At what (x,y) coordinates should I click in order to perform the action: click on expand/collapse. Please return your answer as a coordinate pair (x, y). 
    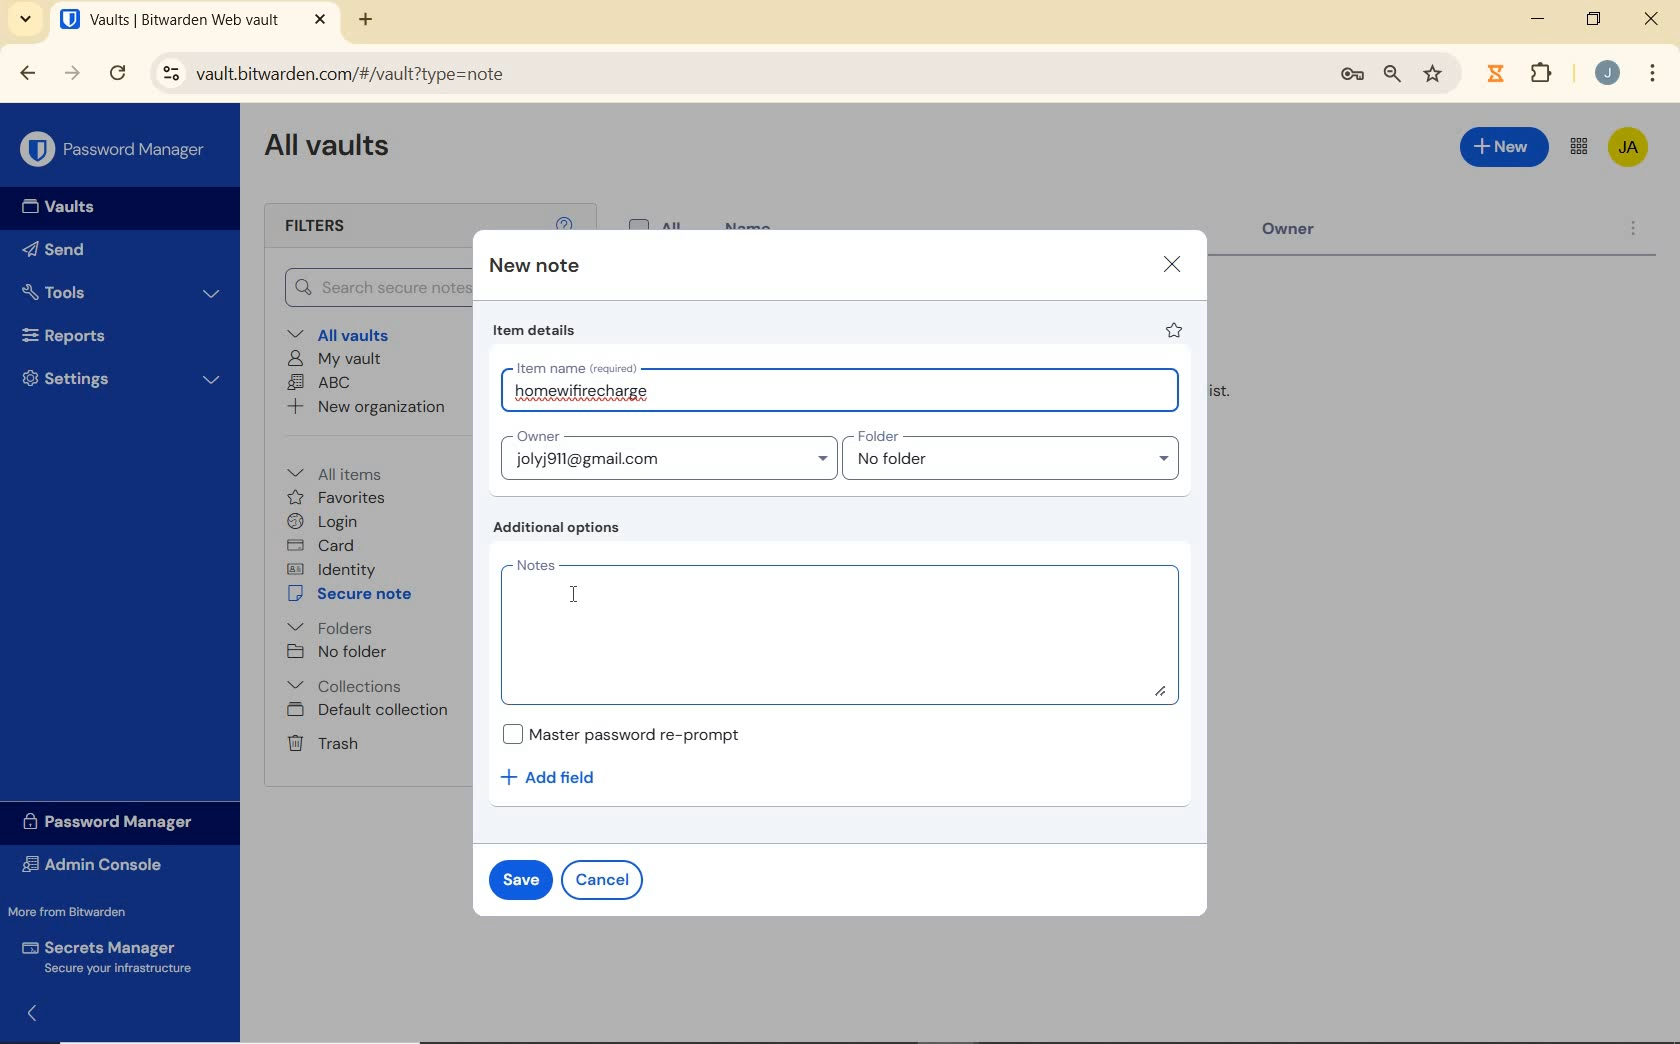
    Looking at the image, I should click on (26, 1017).